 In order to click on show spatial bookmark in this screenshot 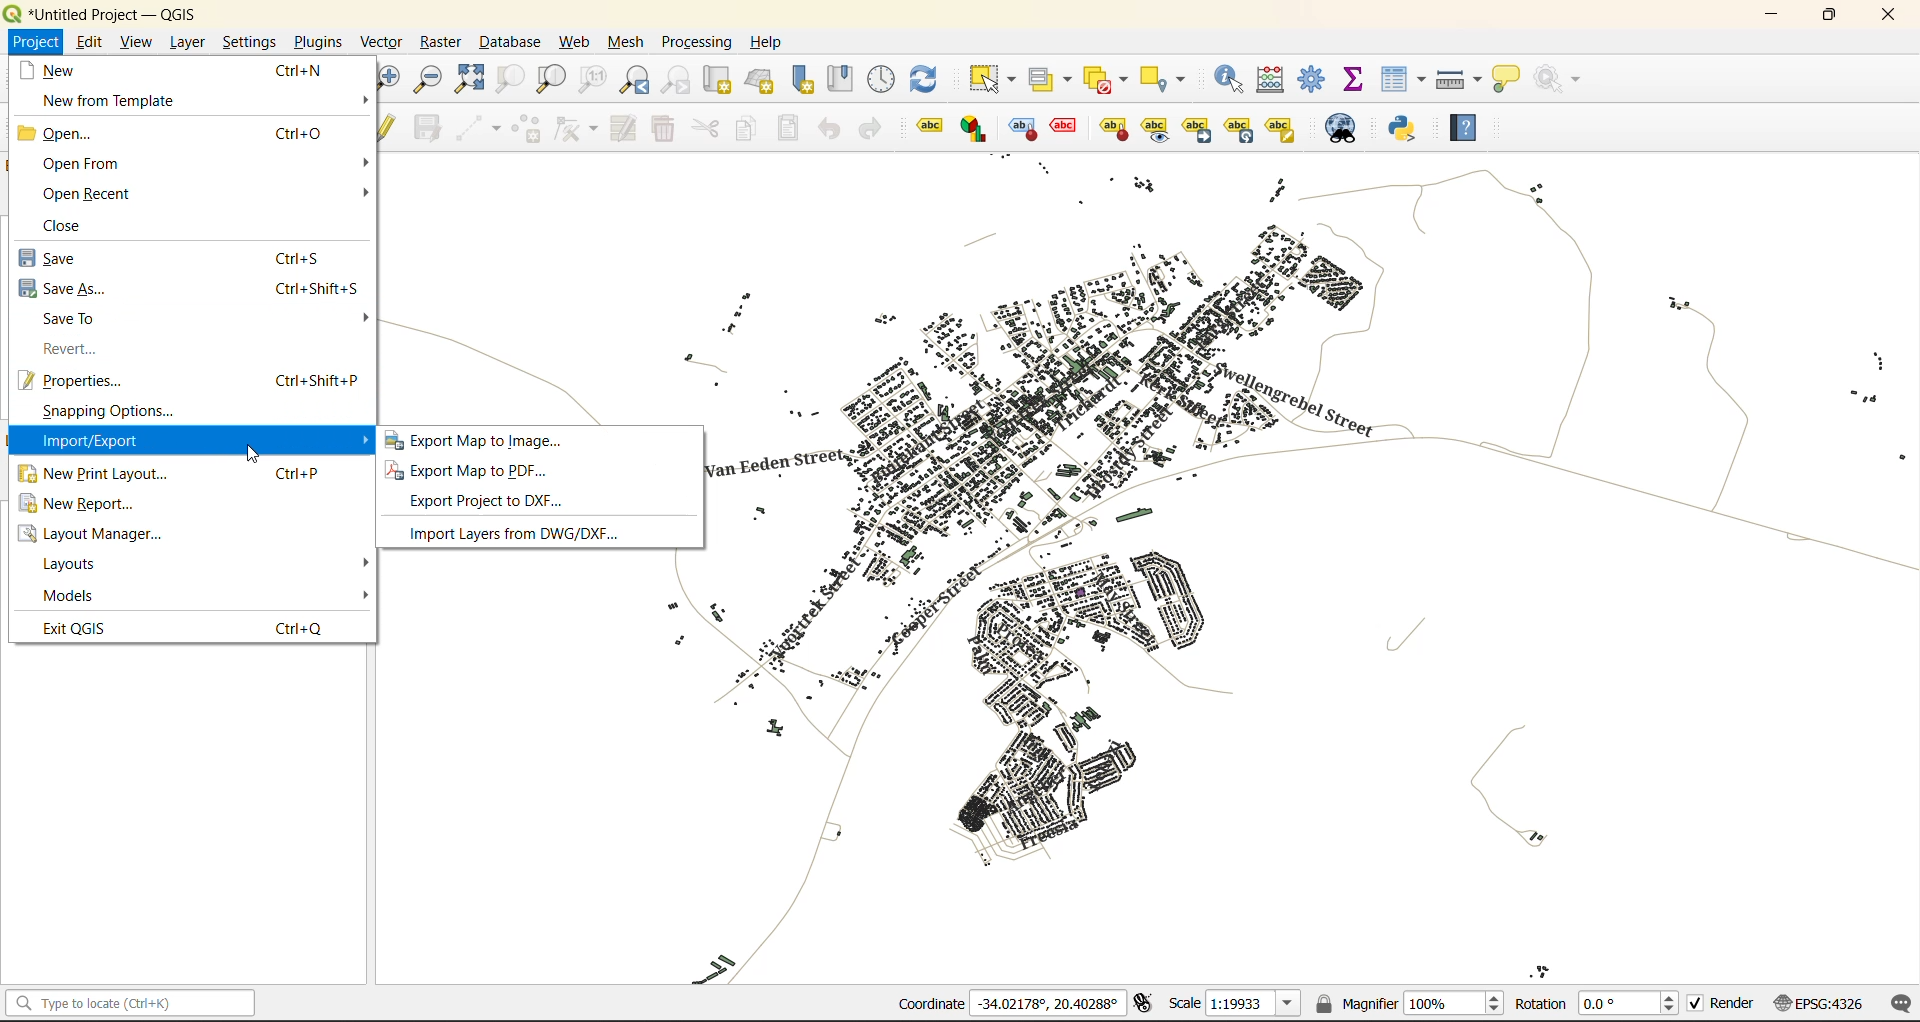, I will do `click(845, 81)`.